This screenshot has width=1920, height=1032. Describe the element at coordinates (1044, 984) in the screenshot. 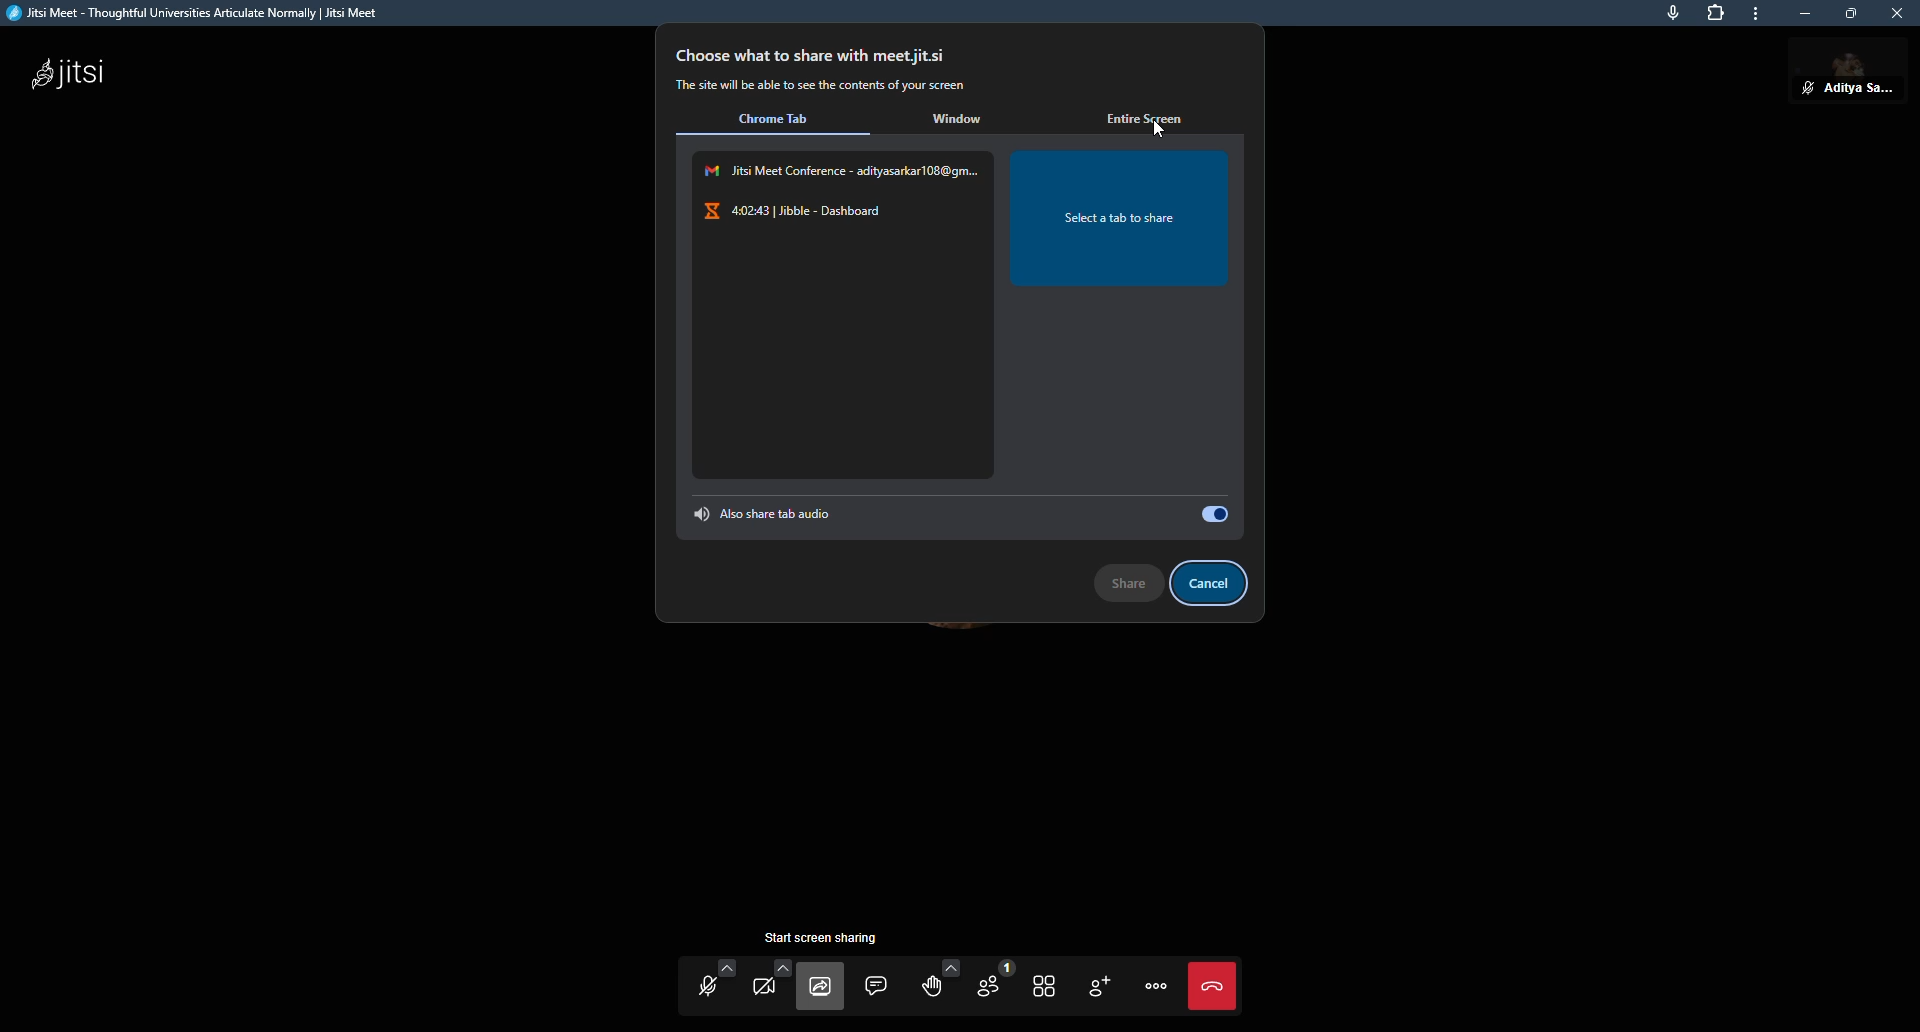

I see `toggle tile view` at that location.